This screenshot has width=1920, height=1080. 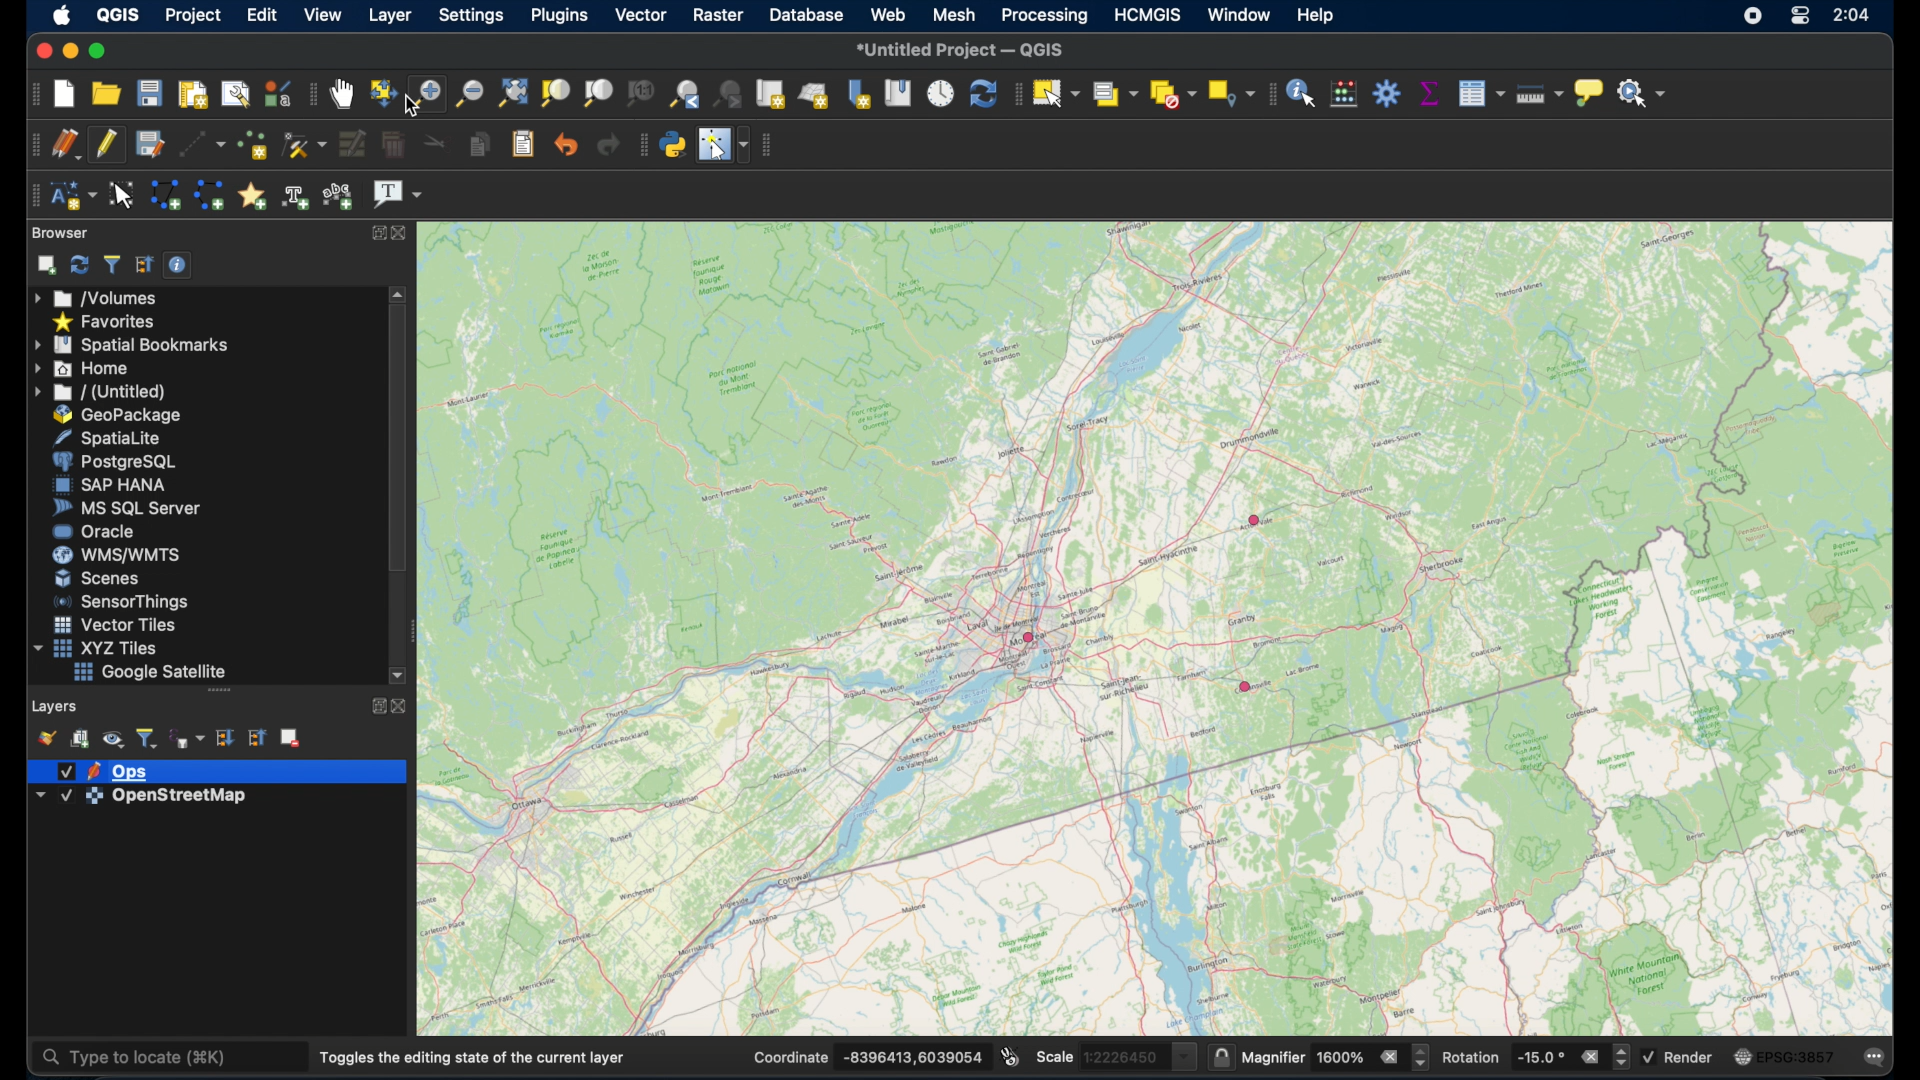 What do you see at coordinates (105, 94) in the screenshot?
I see `open project` at bounding box center [105, 94].